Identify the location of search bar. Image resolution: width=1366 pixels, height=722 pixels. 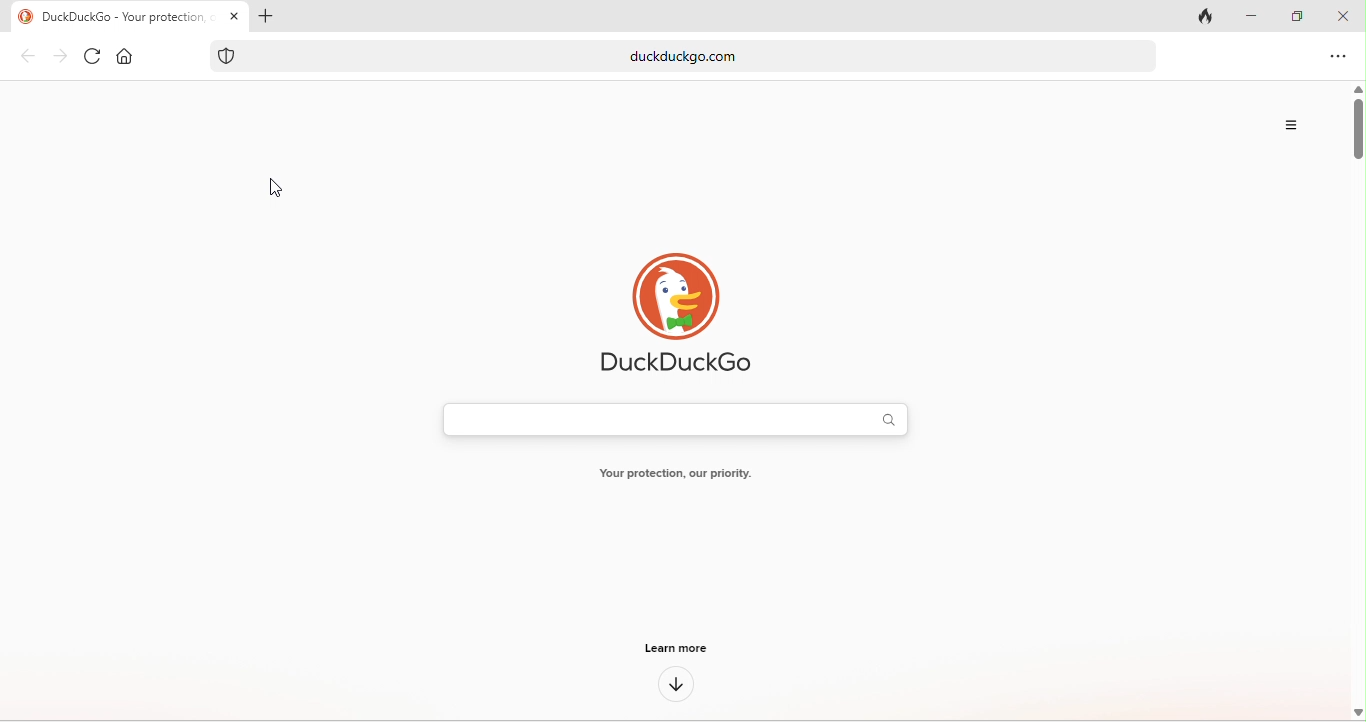
(680, 420).